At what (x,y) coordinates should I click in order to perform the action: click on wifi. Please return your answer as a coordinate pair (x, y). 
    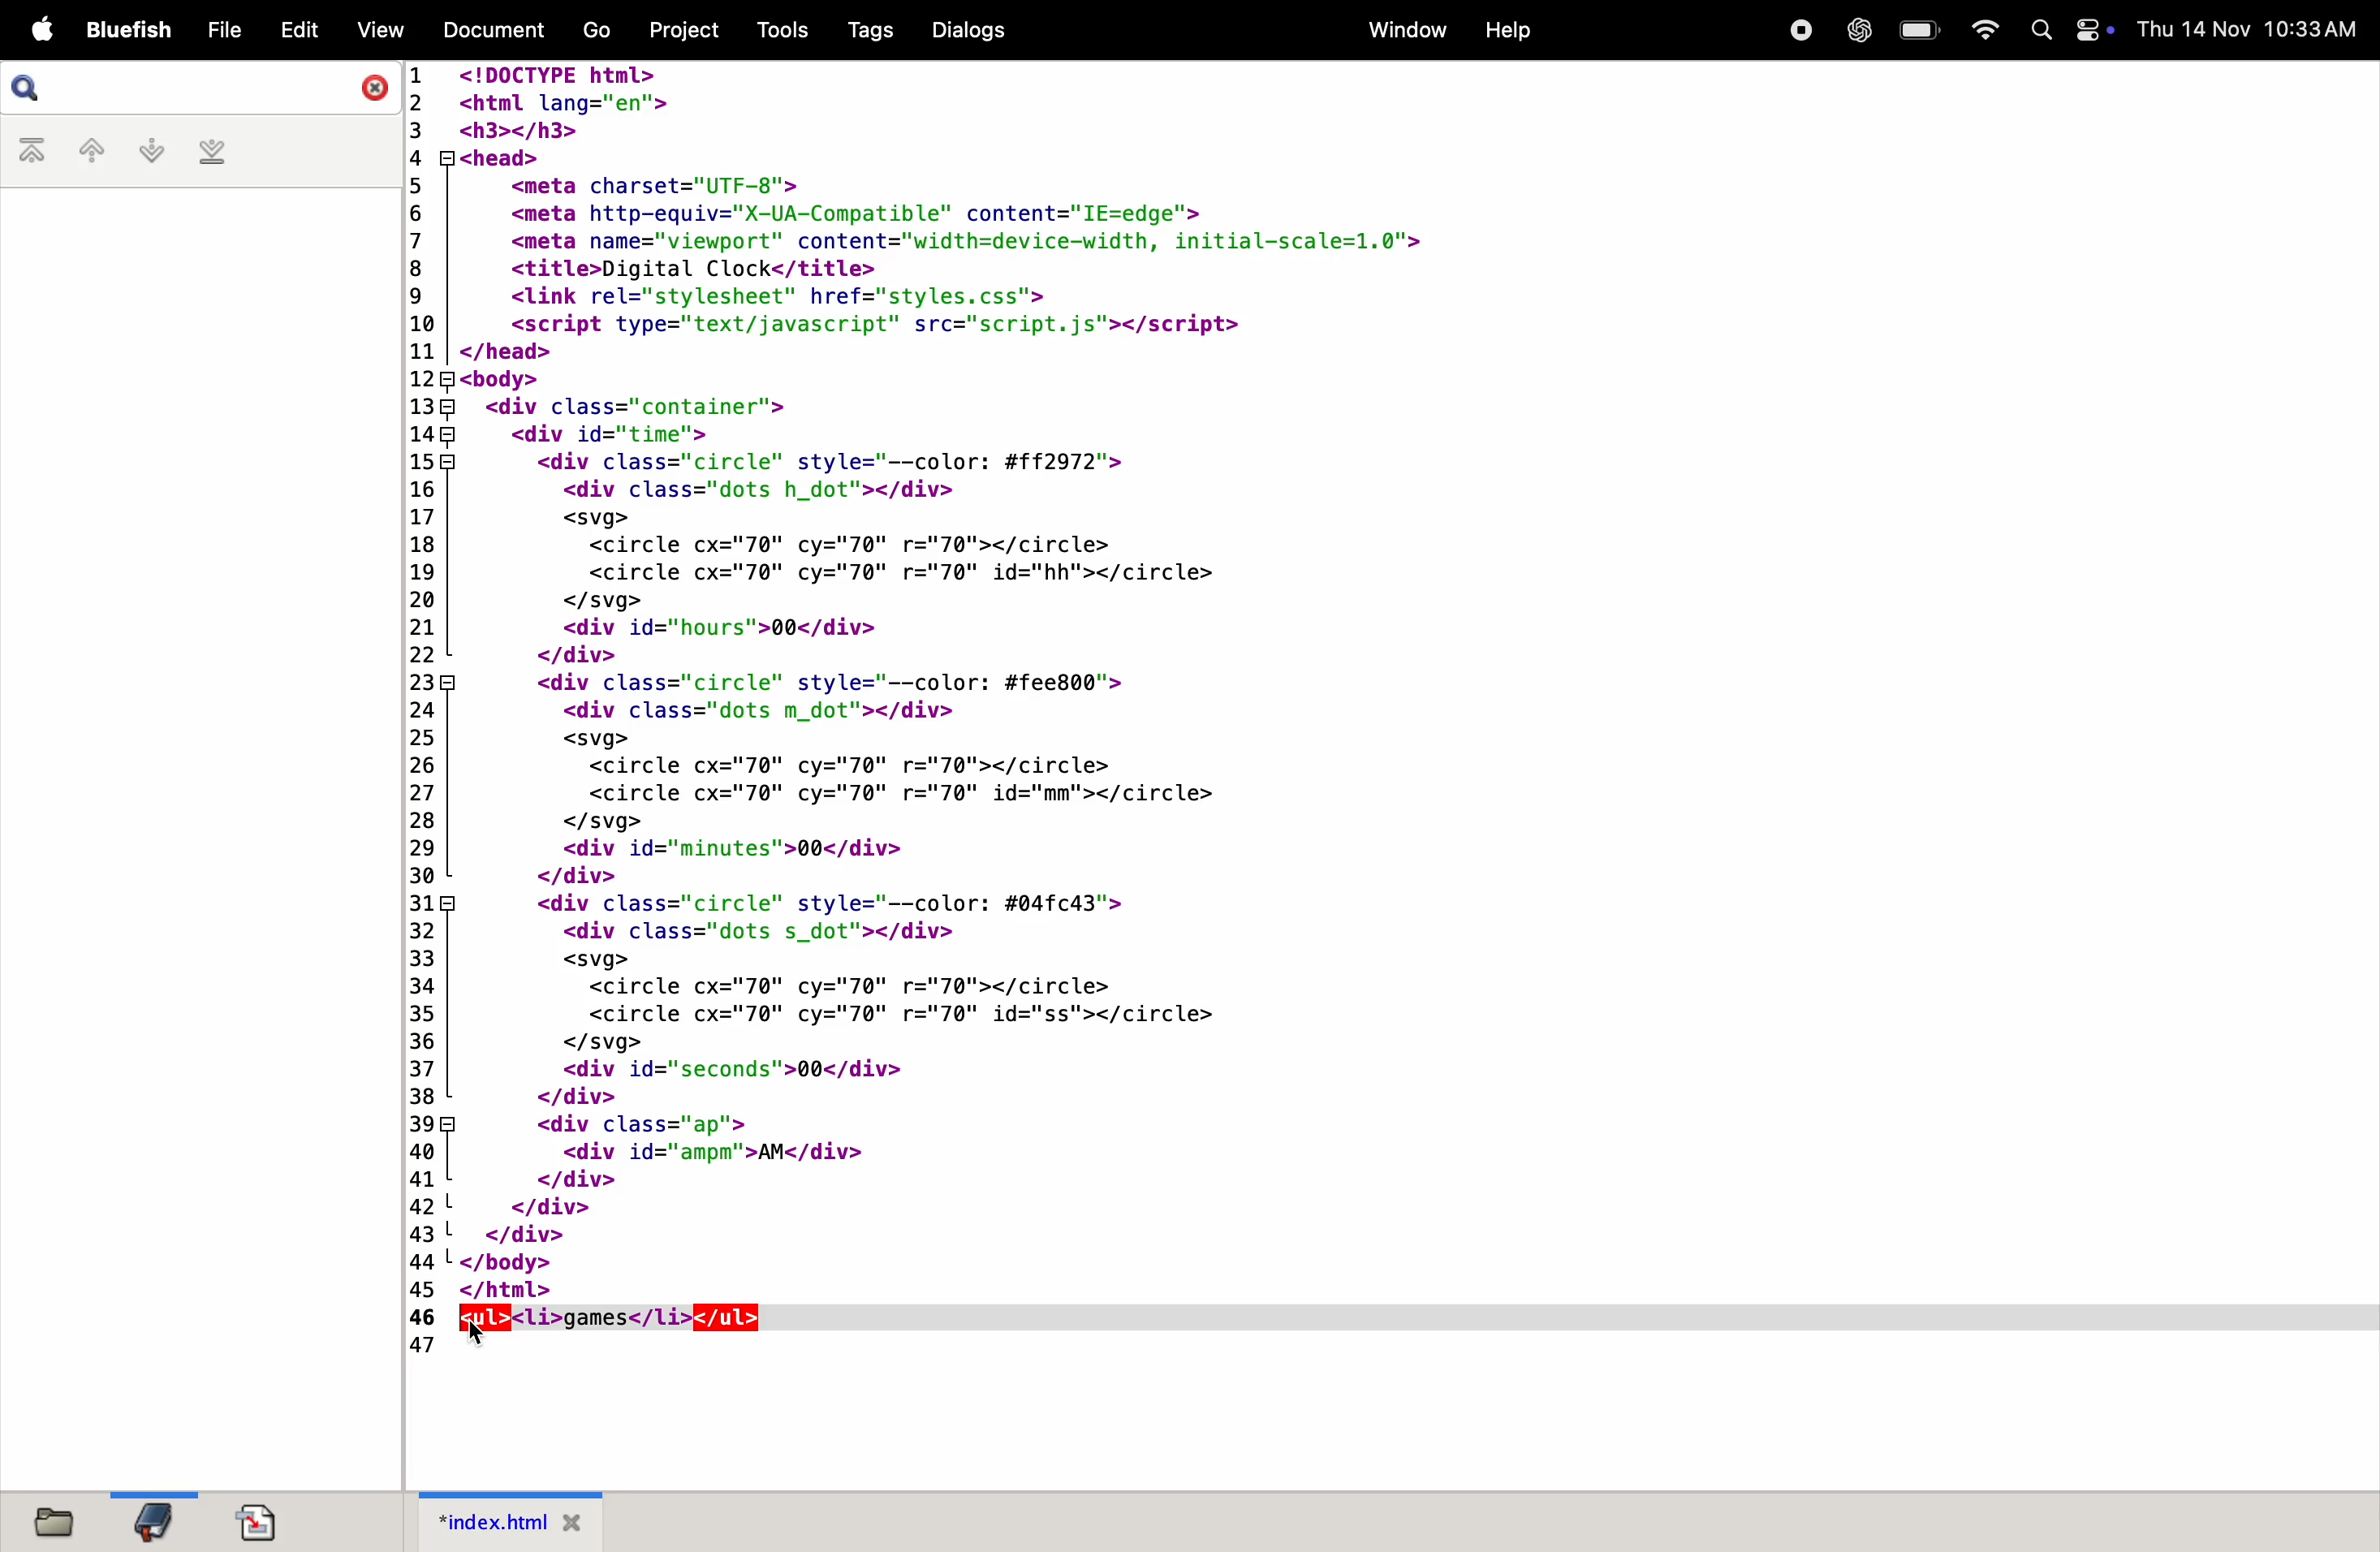
    Looking at the image, I should click on (1982, 28).